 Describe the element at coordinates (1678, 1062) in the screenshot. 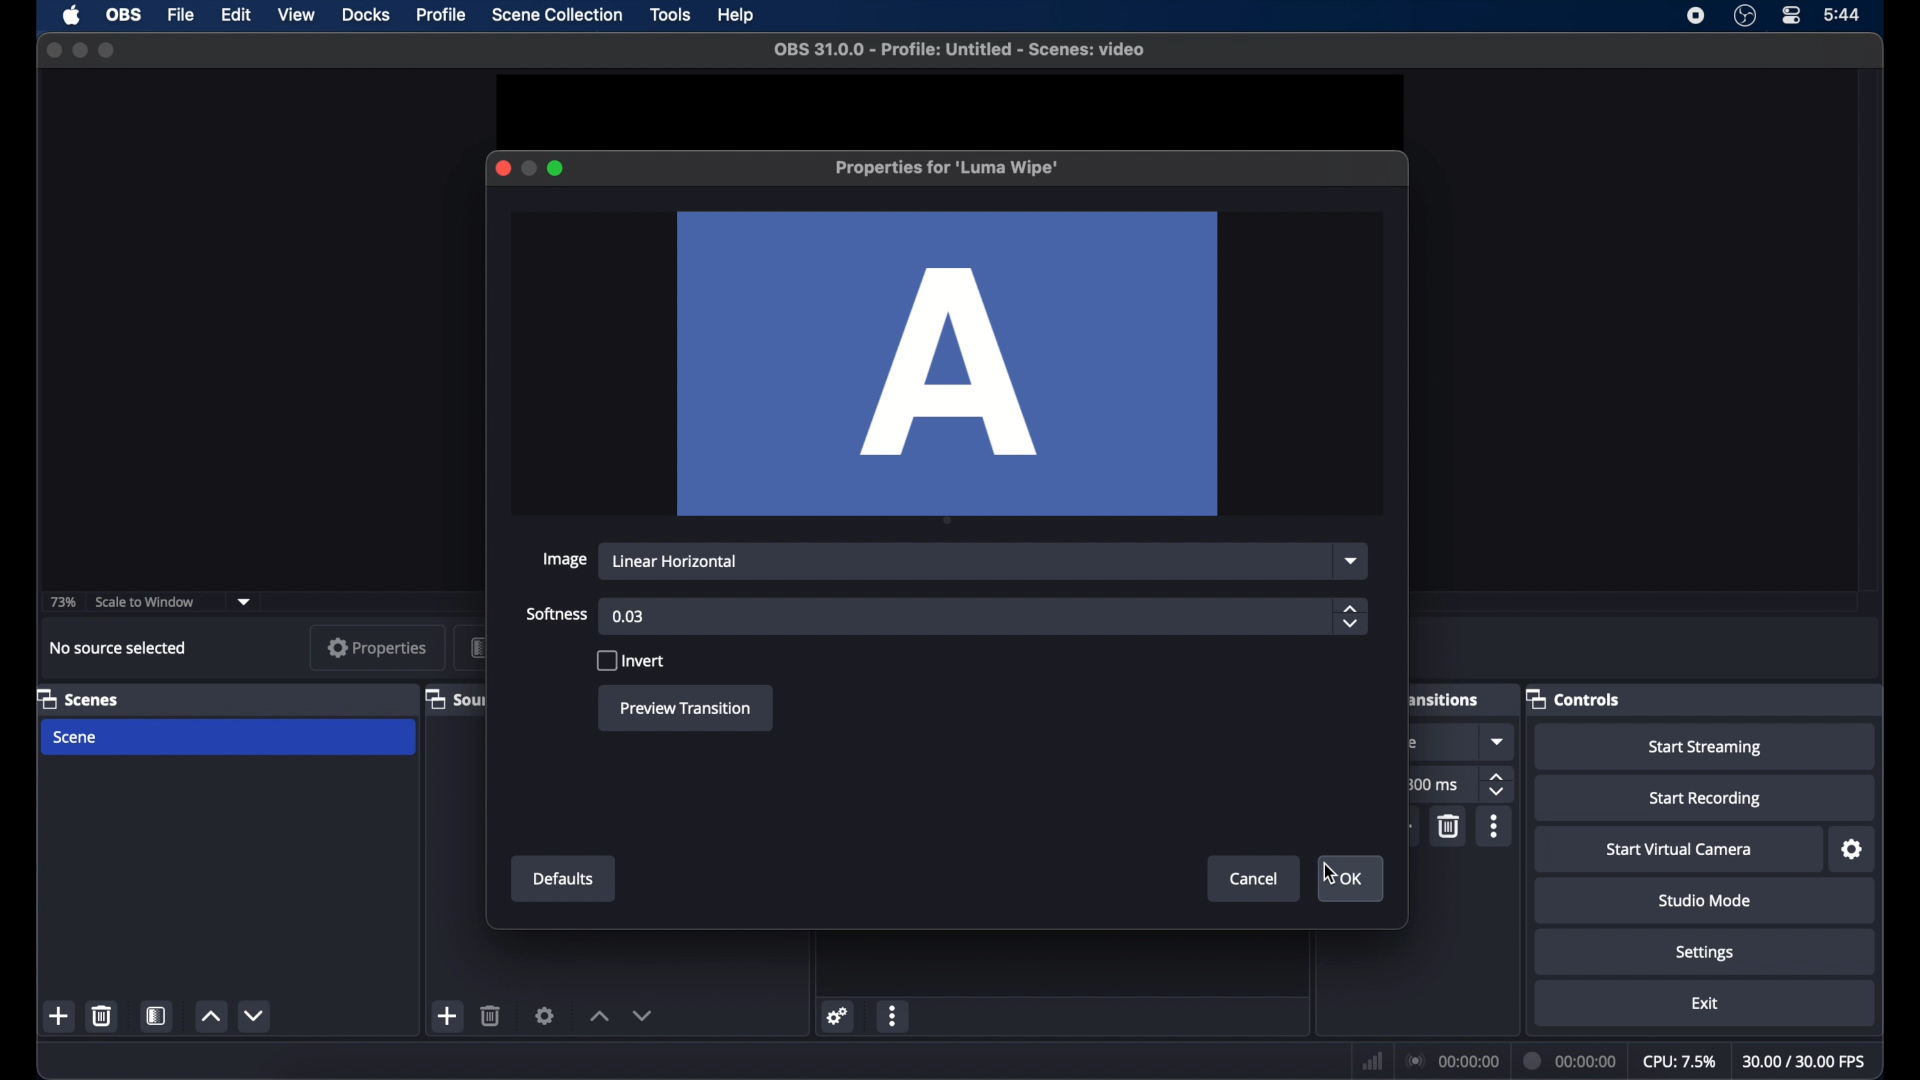

I see `cpu` at that location.